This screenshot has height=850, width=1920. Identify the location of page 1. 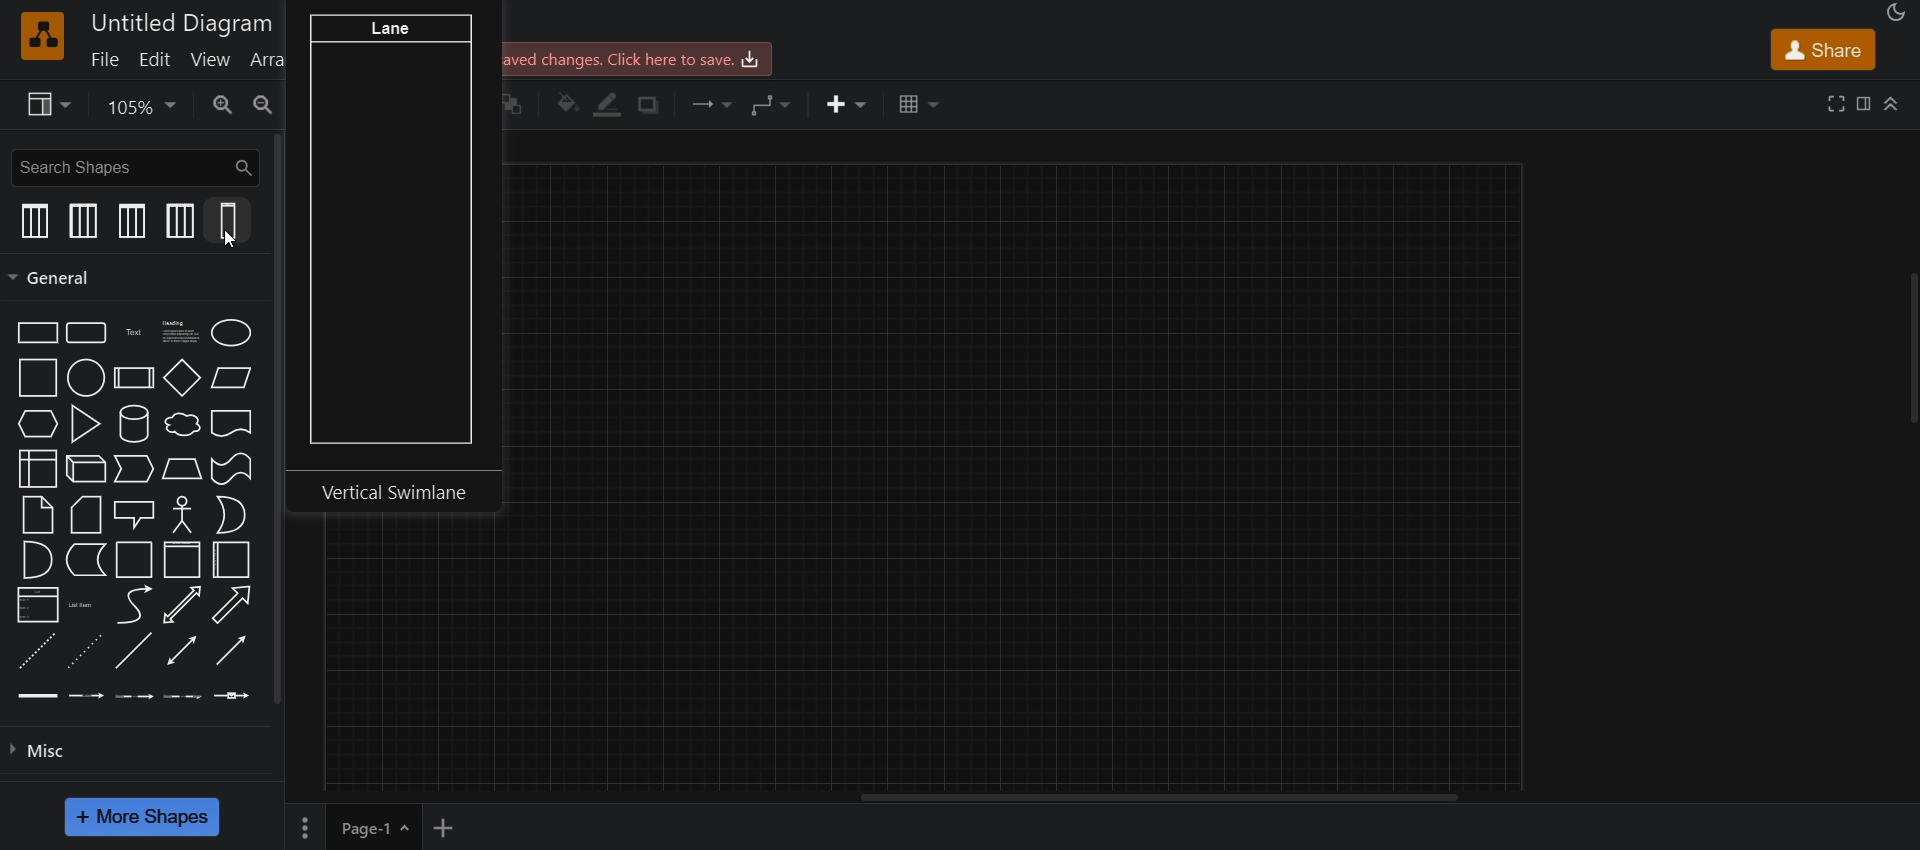
(351, 826).